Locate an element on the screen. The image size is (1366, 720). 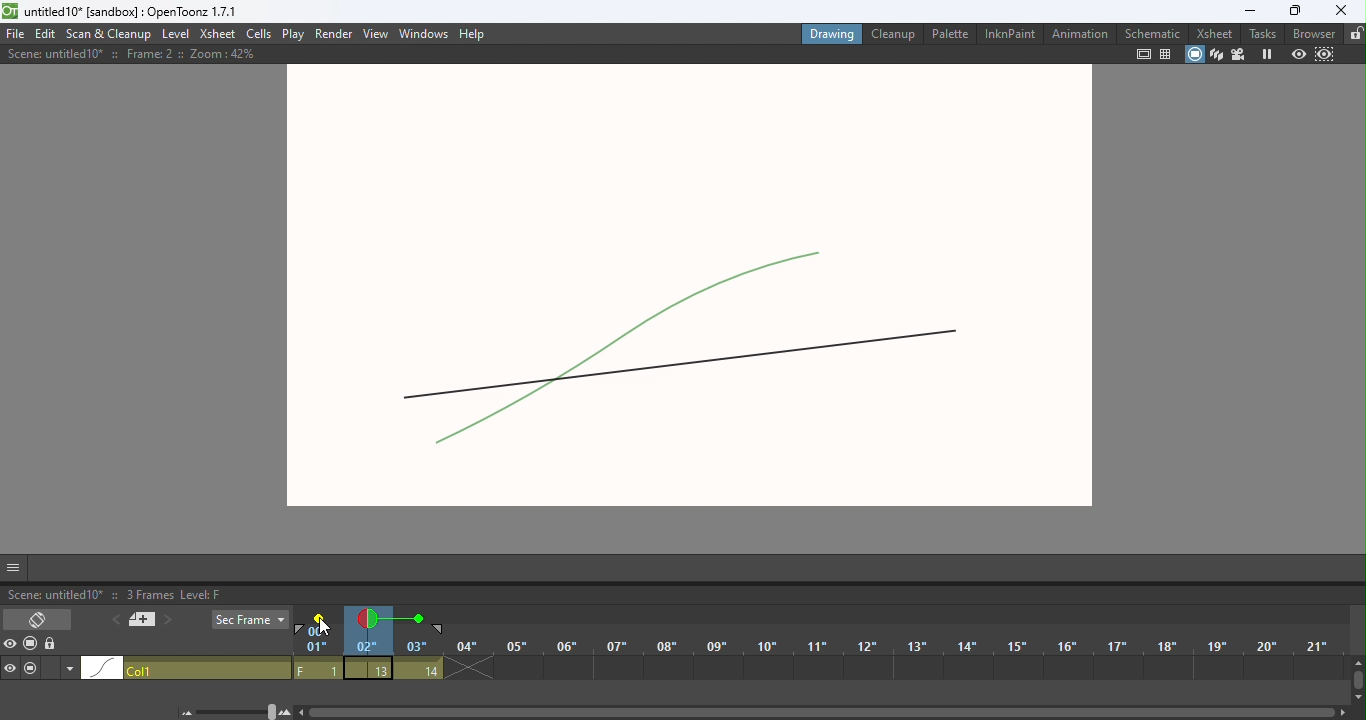
Render is located at coordinates (335, 32).